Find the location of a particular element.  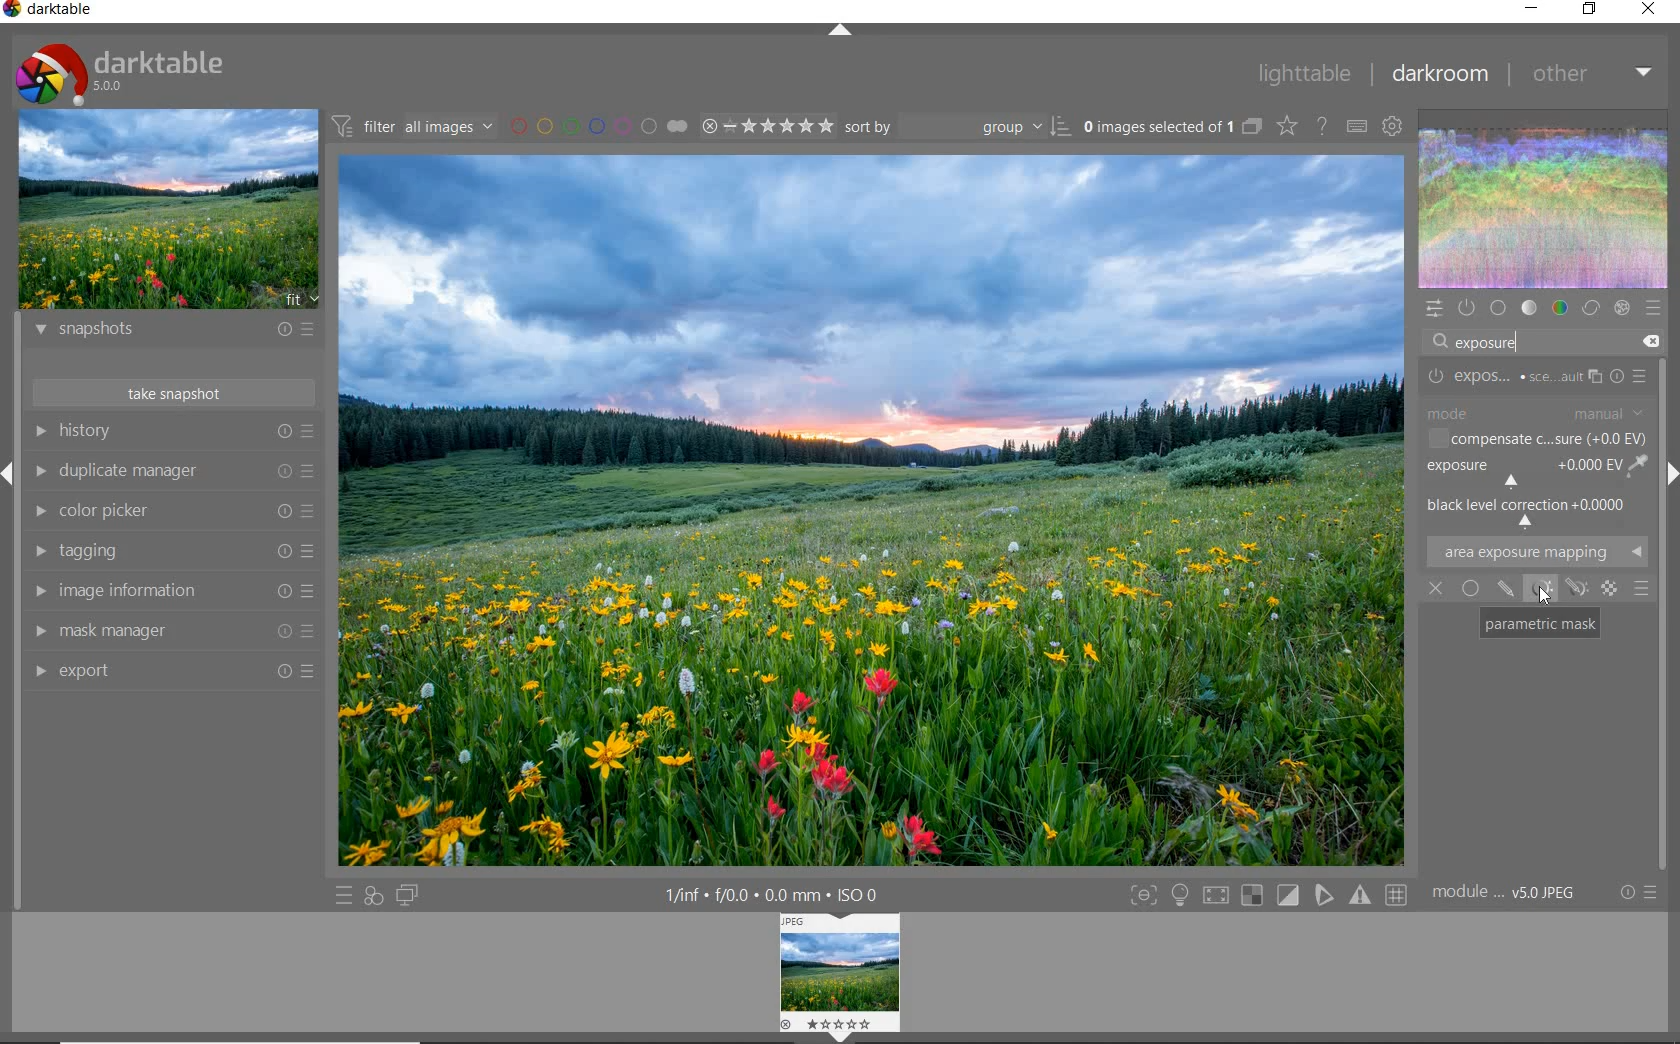

history is located at coordinates (172, 431).